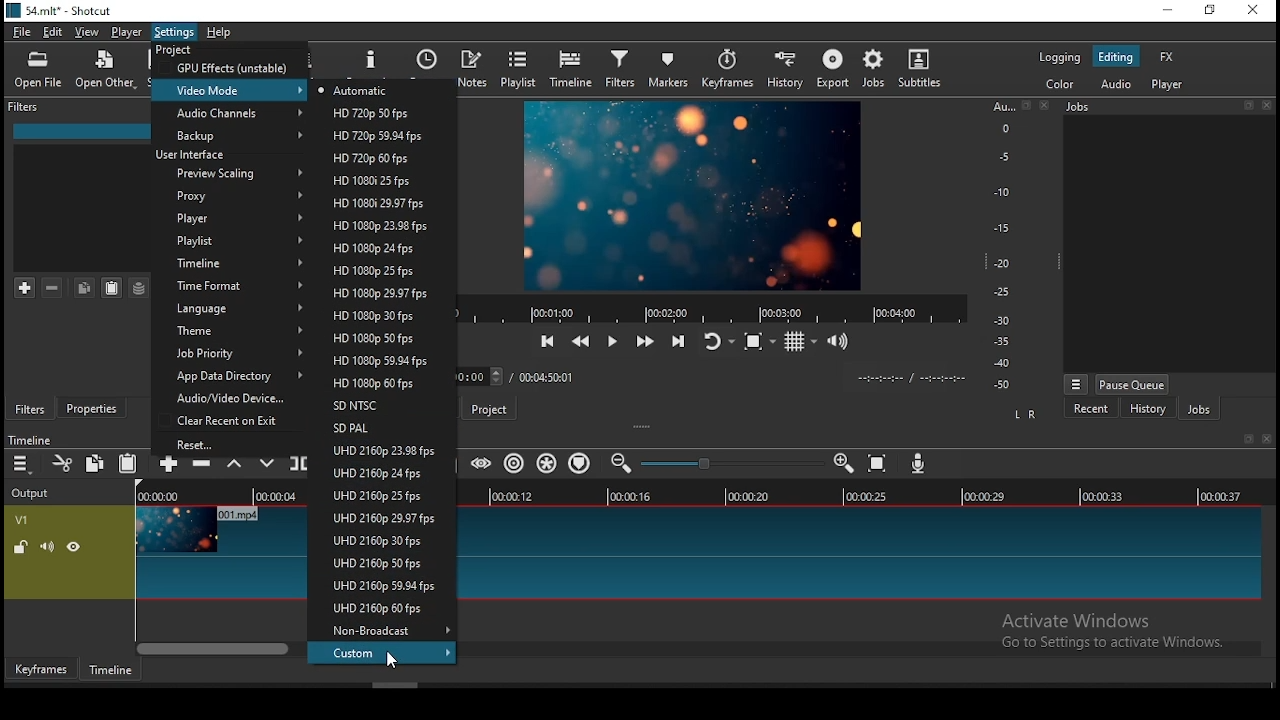 The width and height of the screenshot is (1280, 720). Describe the element at coordinates (175, 530) in the screenshot. I see `image` at that location.